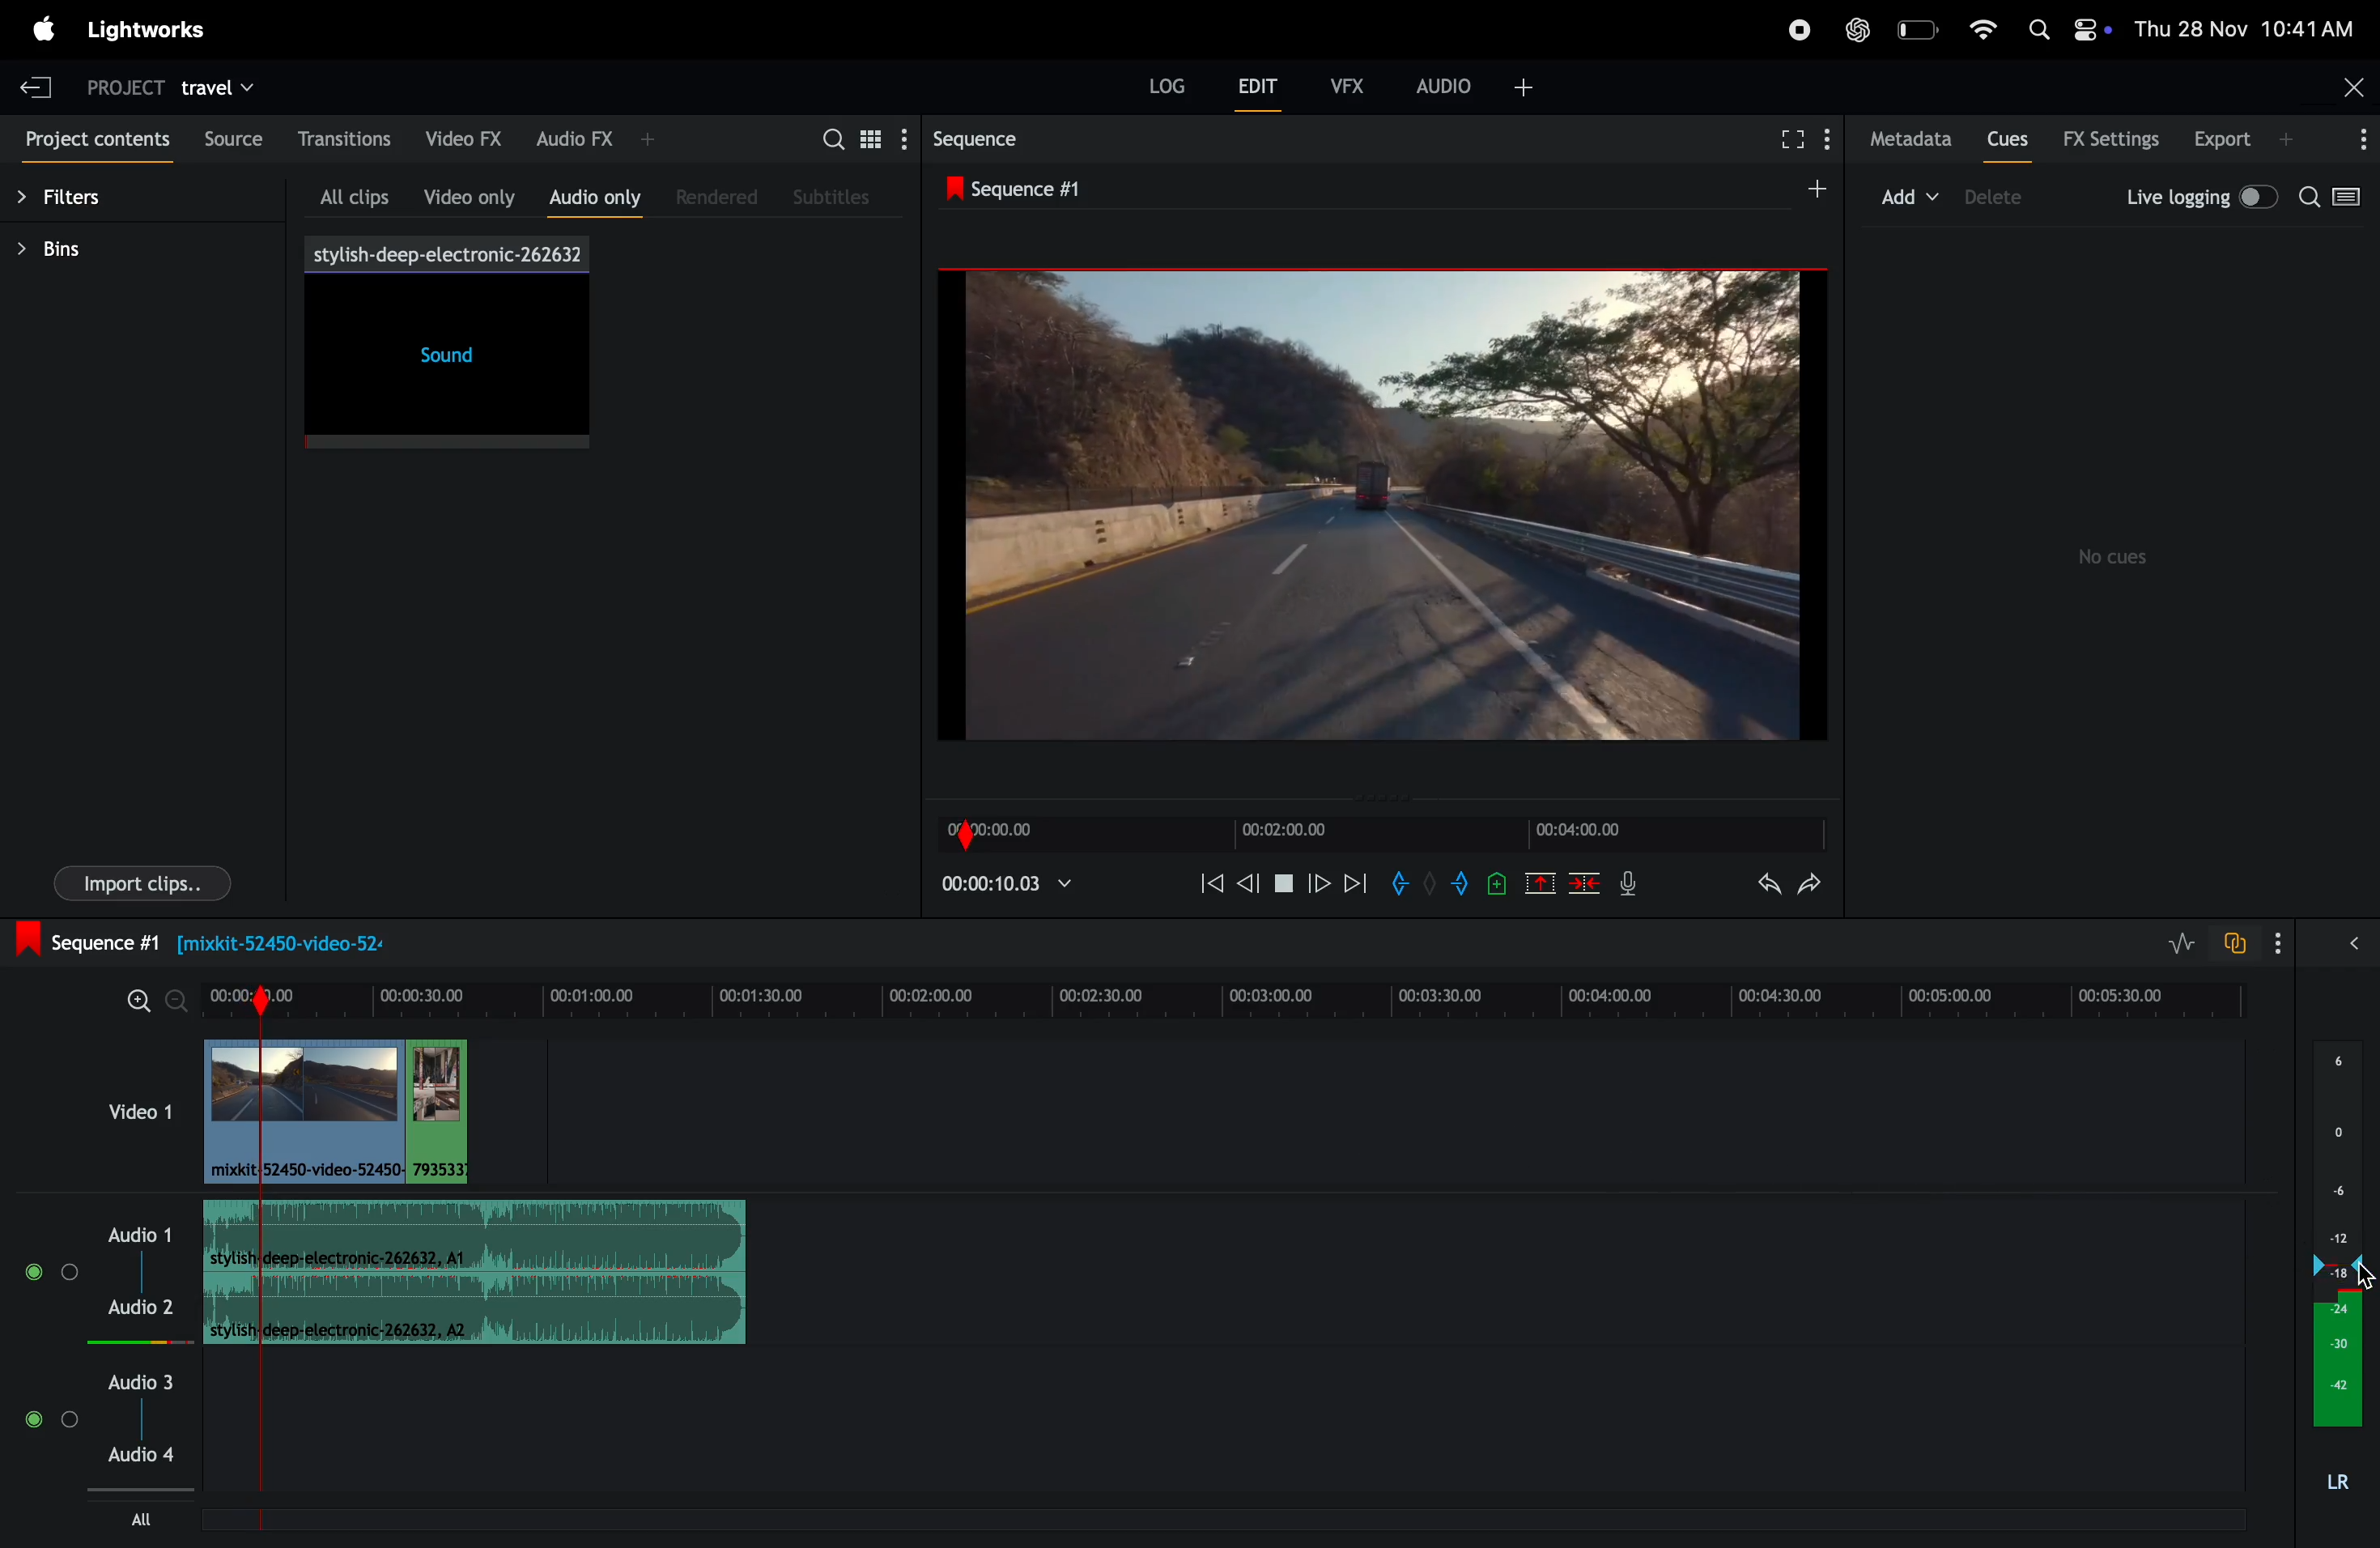 The width and height of the screenshot is (2380, 1548). Describe the element at coordinates (1919, 28) in the screenshot. I see `battery` at that location.